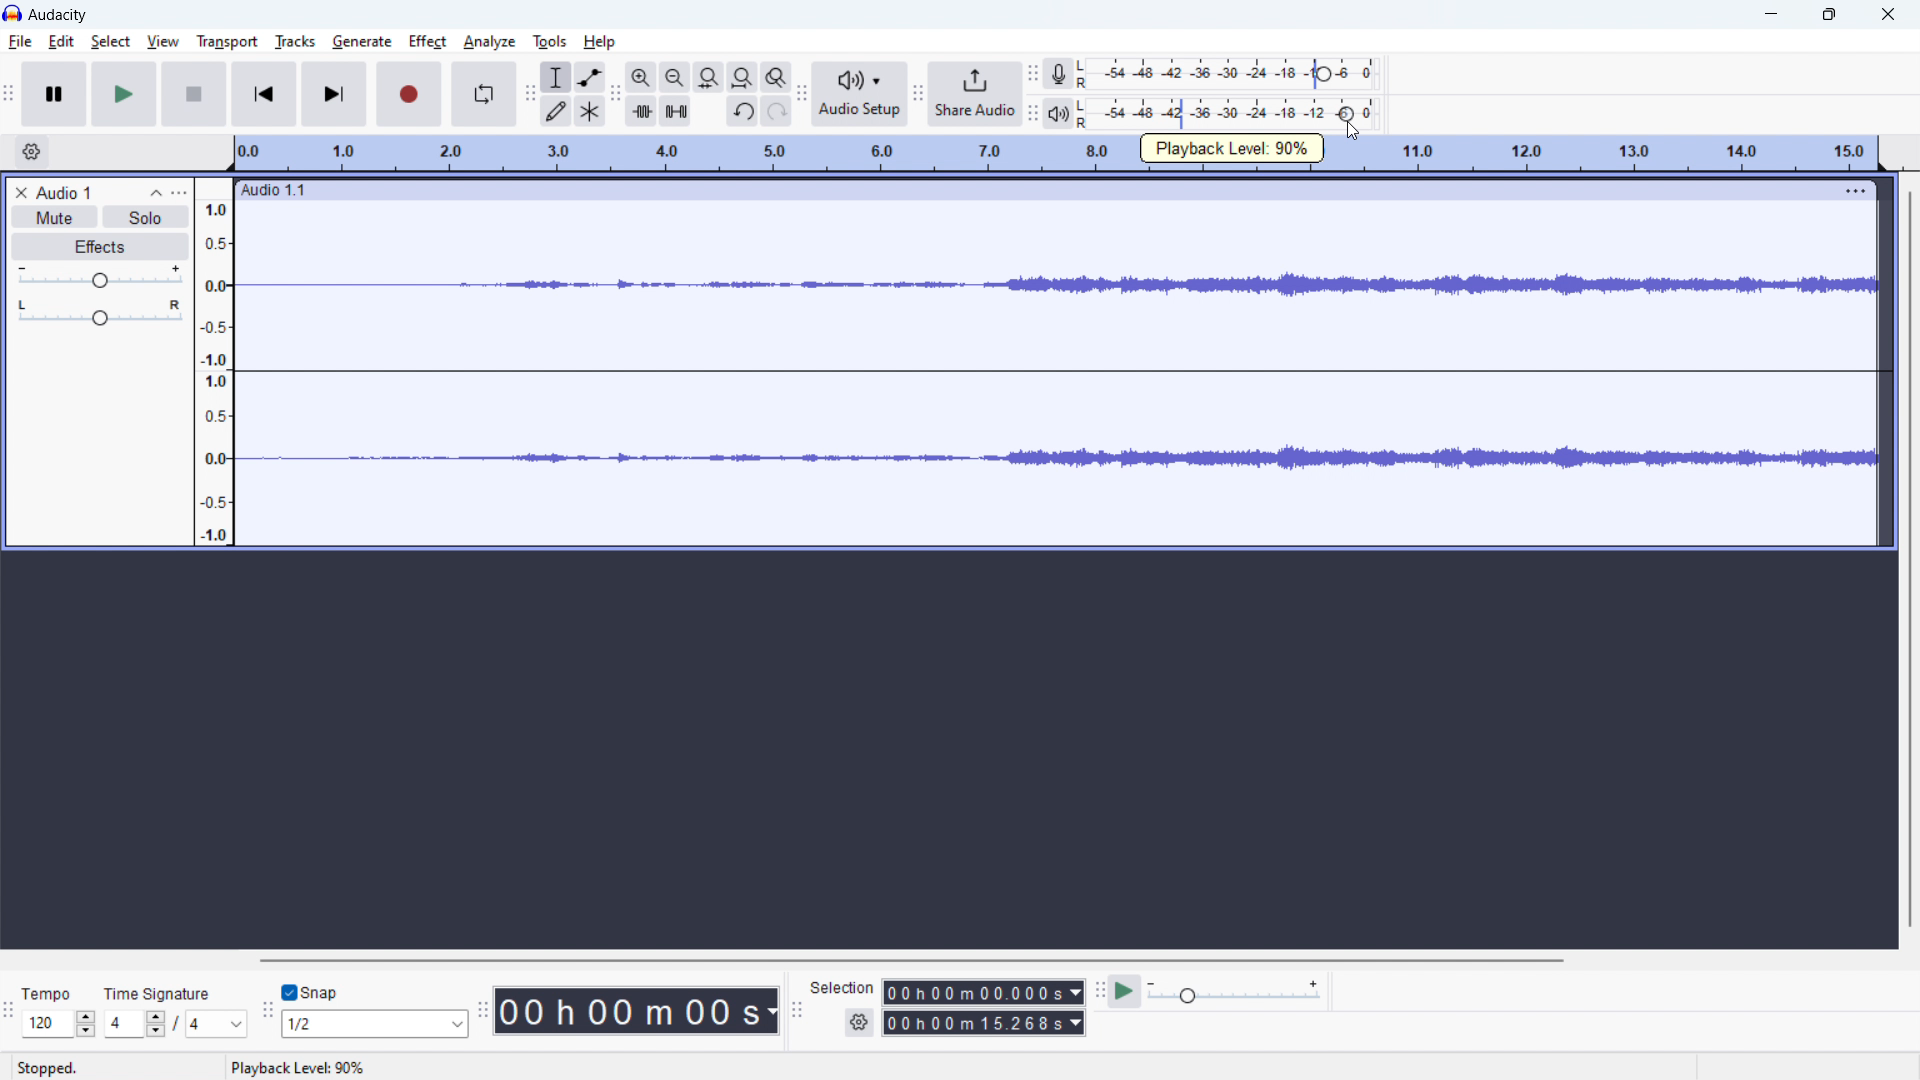  What do you see at coordinates (99, 276) in the screenshot?
I see `volume` at bounding box center [99, 276].